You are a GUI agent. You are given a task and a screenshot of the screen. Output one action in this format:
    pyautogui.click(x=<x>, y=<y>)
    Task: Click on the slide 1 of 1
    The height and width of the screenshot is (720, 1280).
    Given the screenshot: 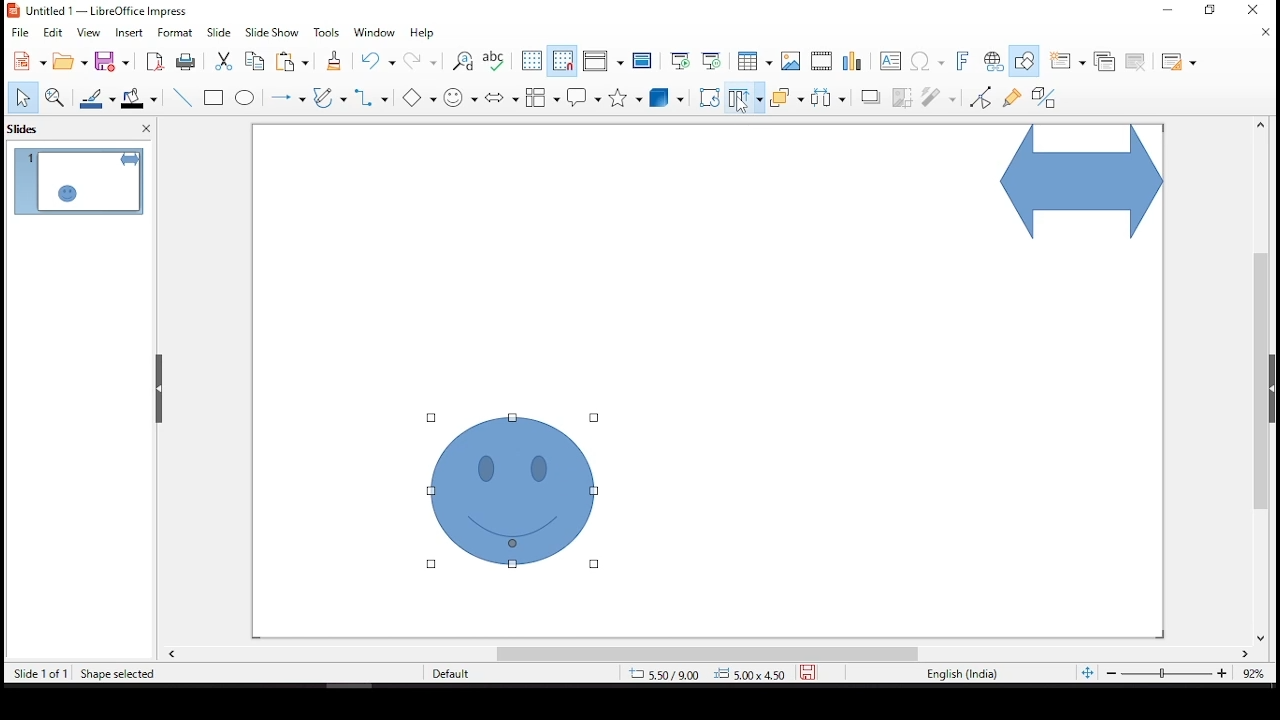 What is the action you would take?
    pyautogui.click(x=41, y=675)
    